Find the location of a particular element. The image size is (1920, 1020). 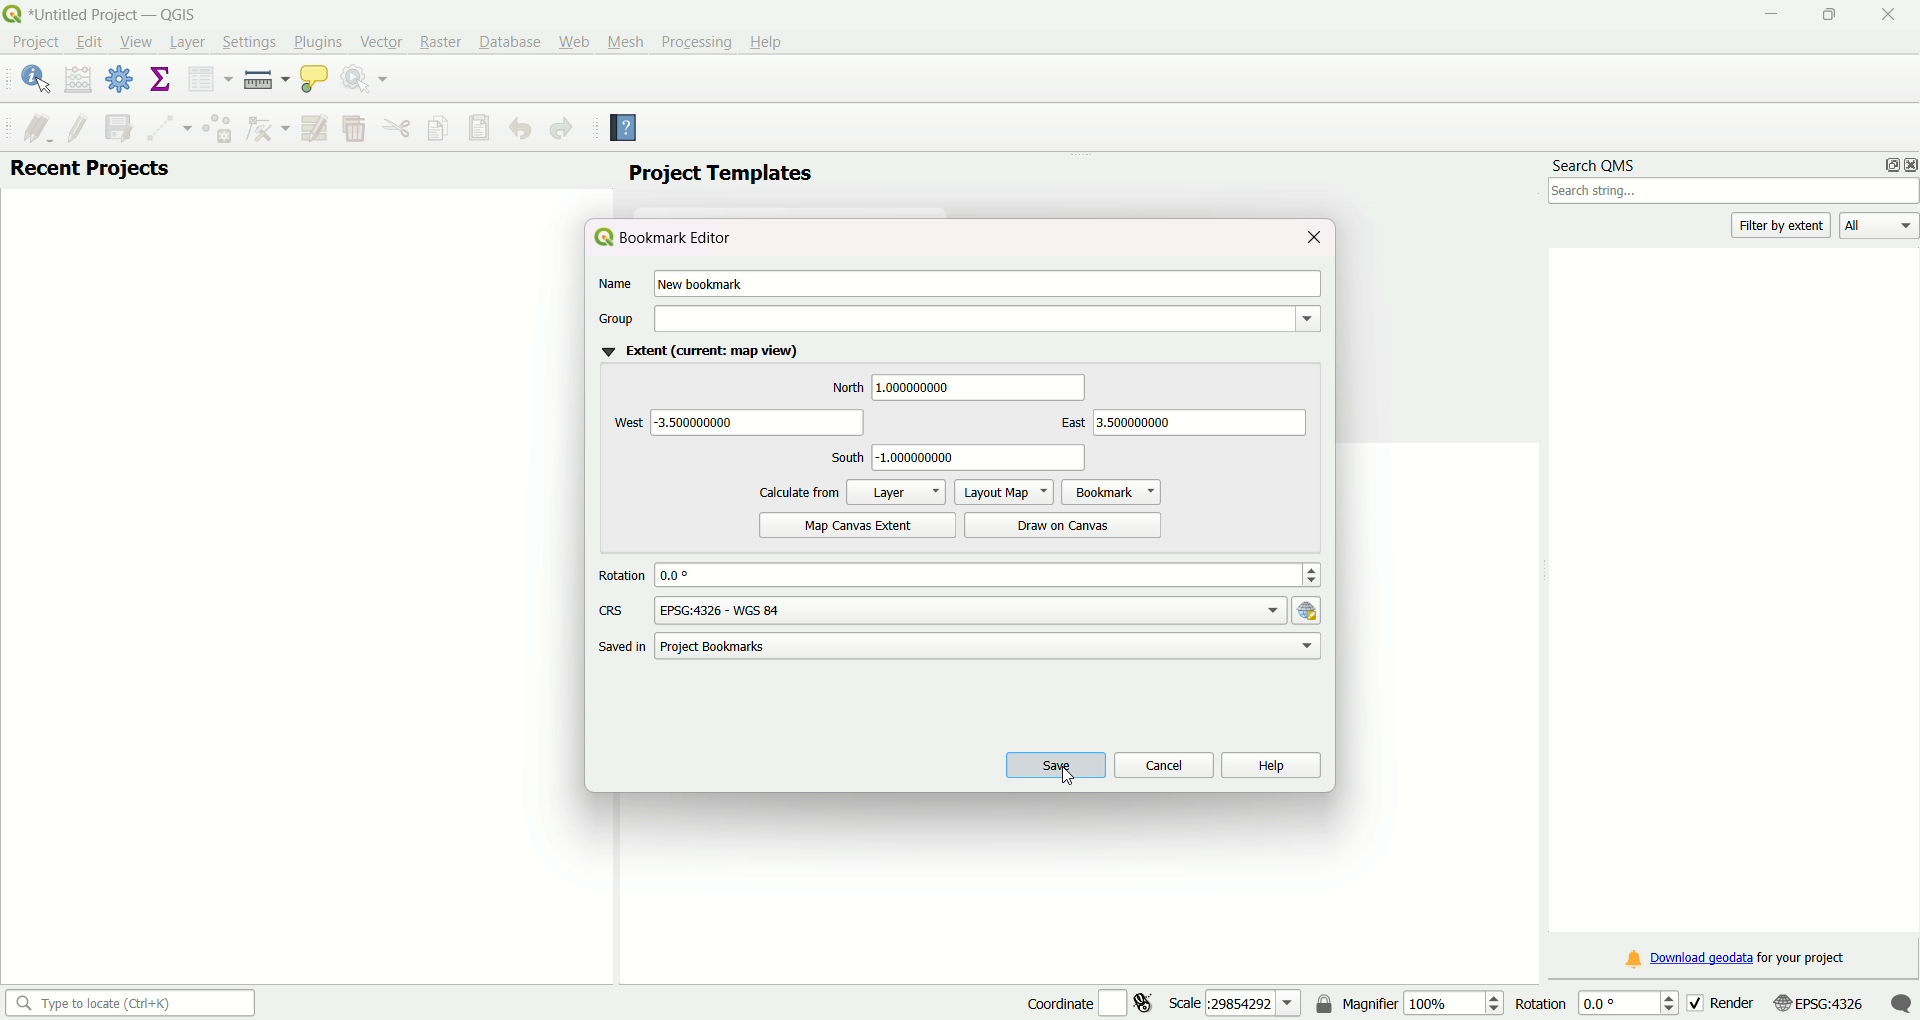

search bar is located at coordinates (1734, 193).